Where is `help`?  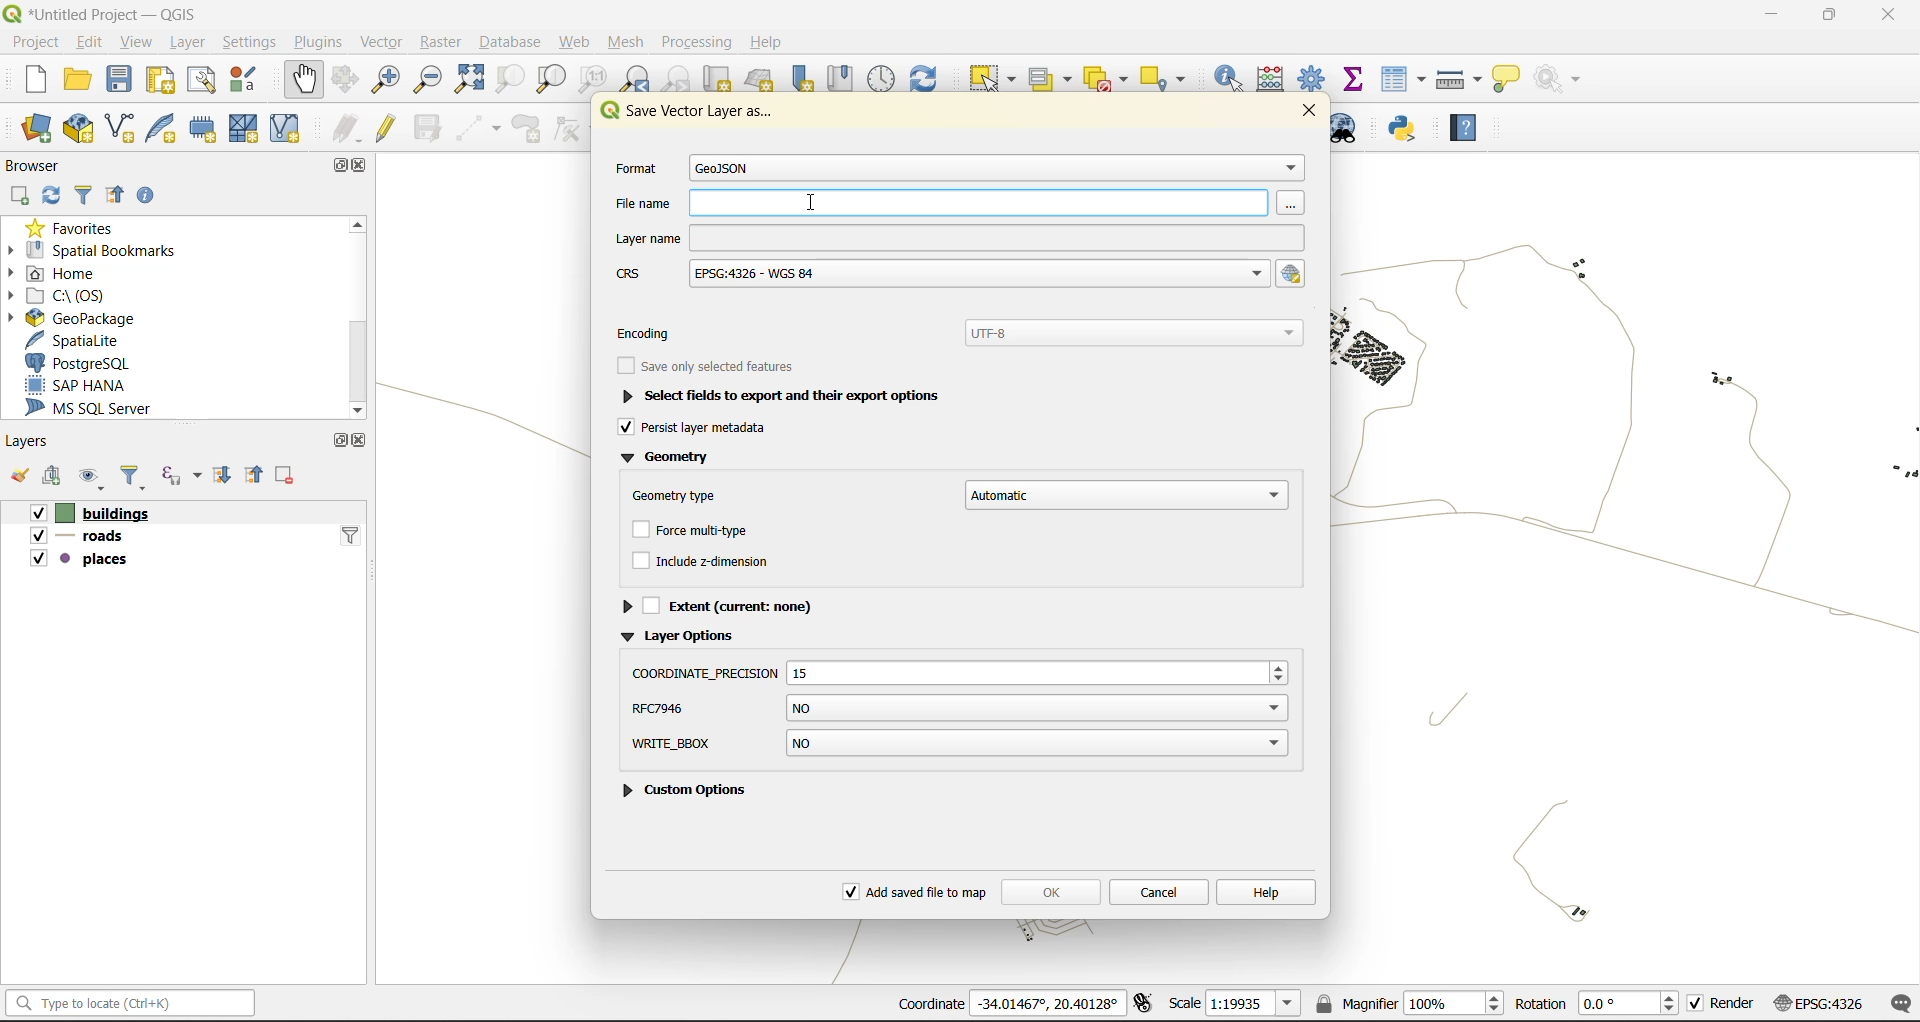
help is located at coordinates (1465, 128).